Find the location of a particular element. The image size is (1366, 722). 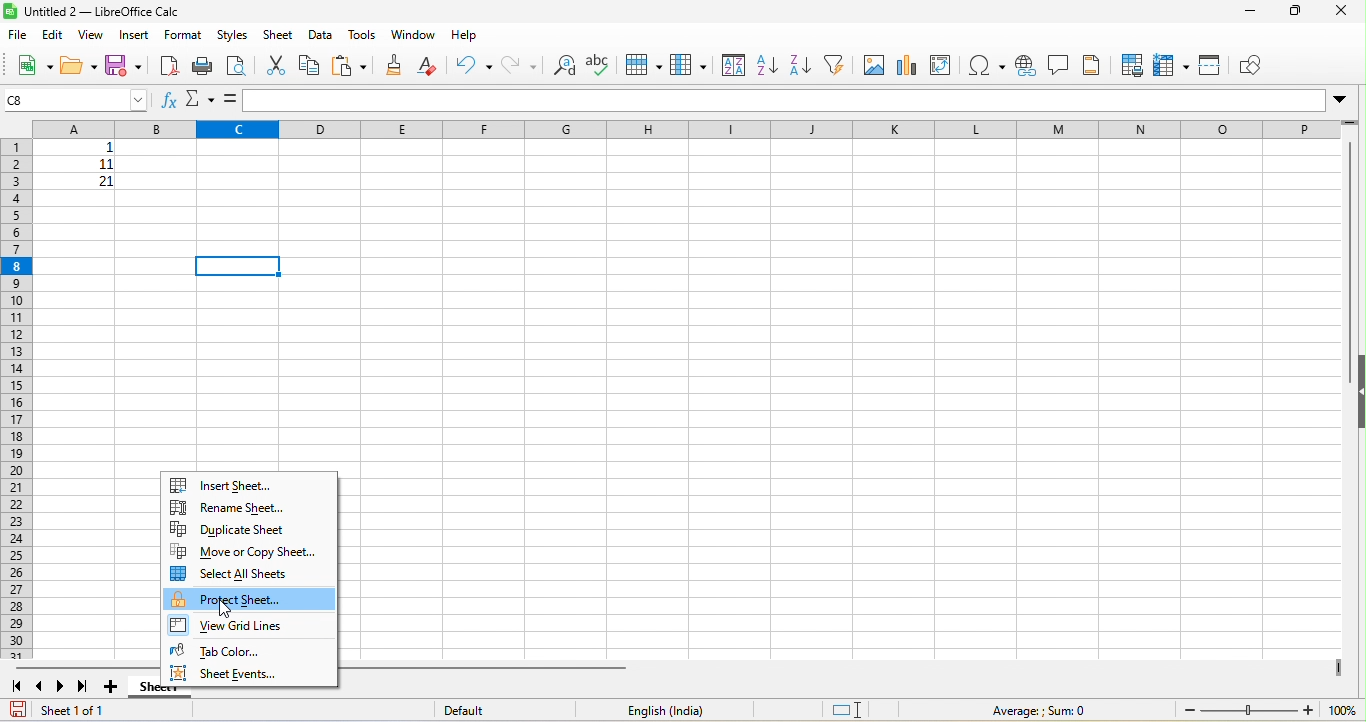

print is located at coordinates (203, 64).